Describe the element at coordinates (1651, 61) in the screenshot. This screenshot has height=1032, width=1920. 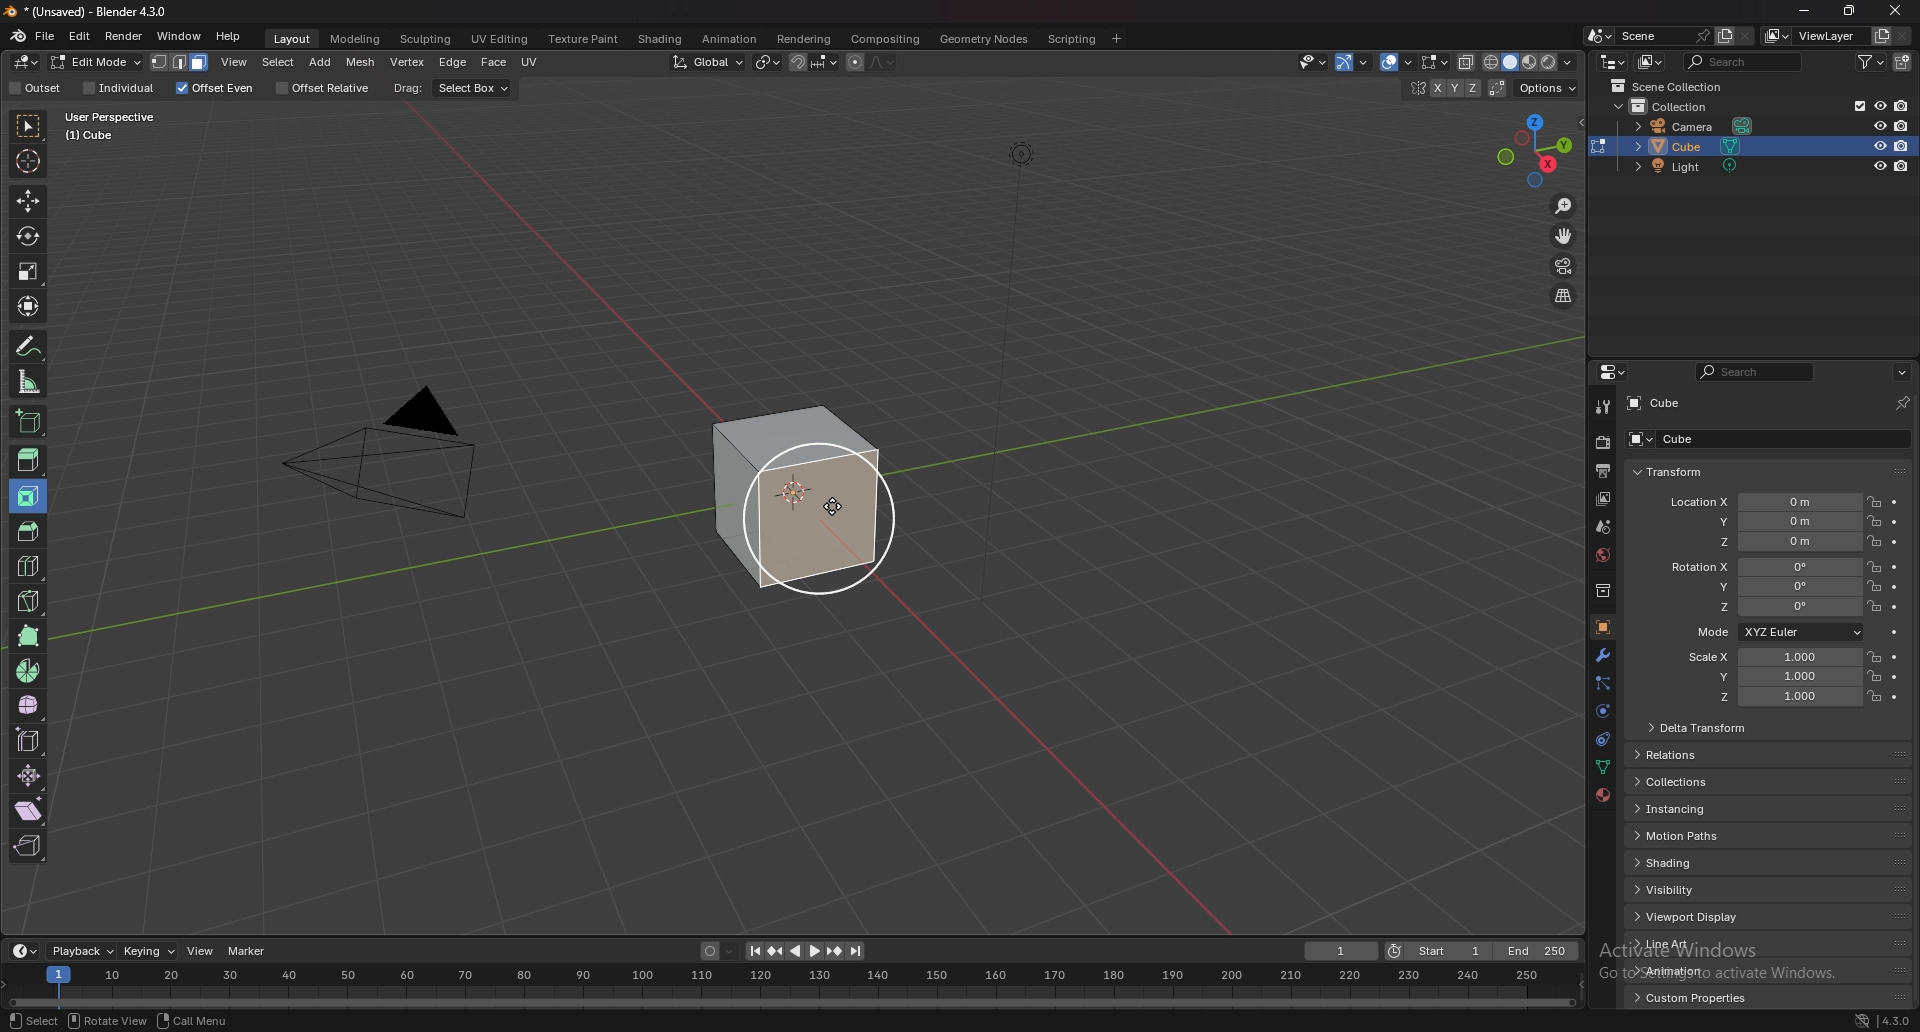
I see `display mode` at that location.